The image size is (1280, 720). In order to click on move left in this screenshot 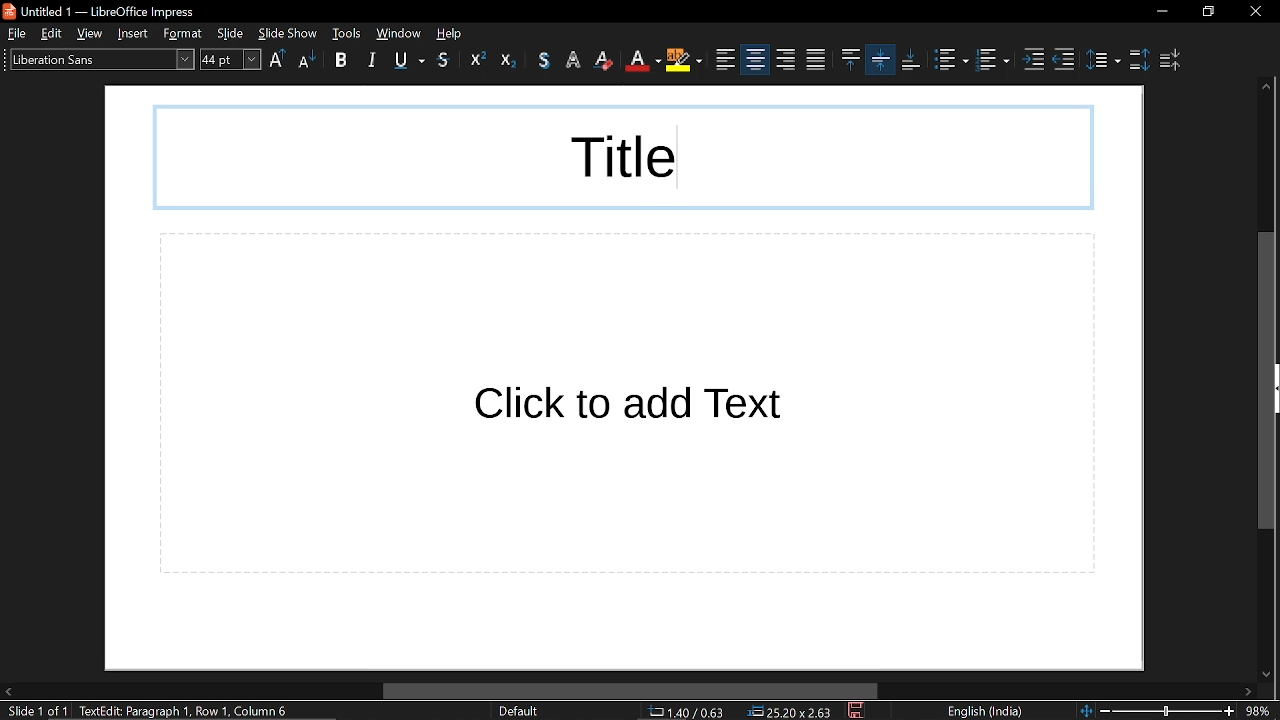, I will do `click(8, 692)`.